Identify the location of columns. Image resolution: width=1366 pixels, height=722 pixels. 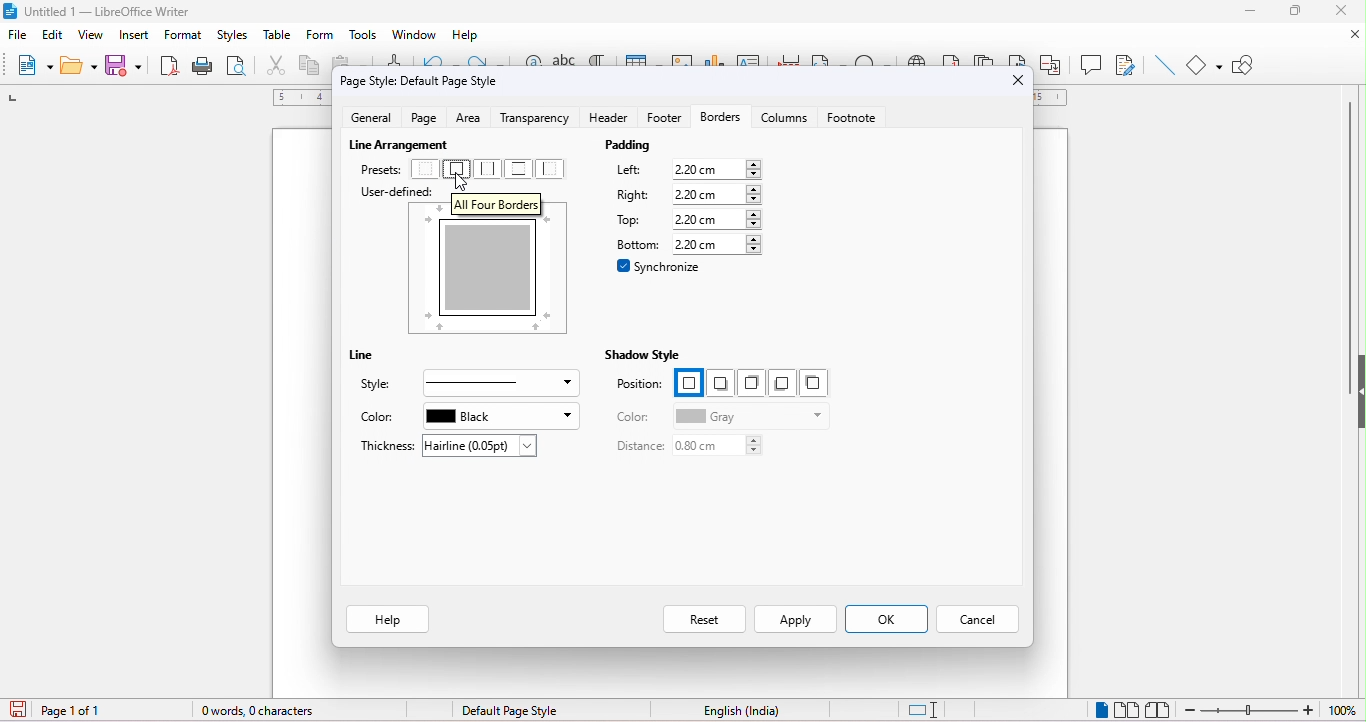
(784, 123).